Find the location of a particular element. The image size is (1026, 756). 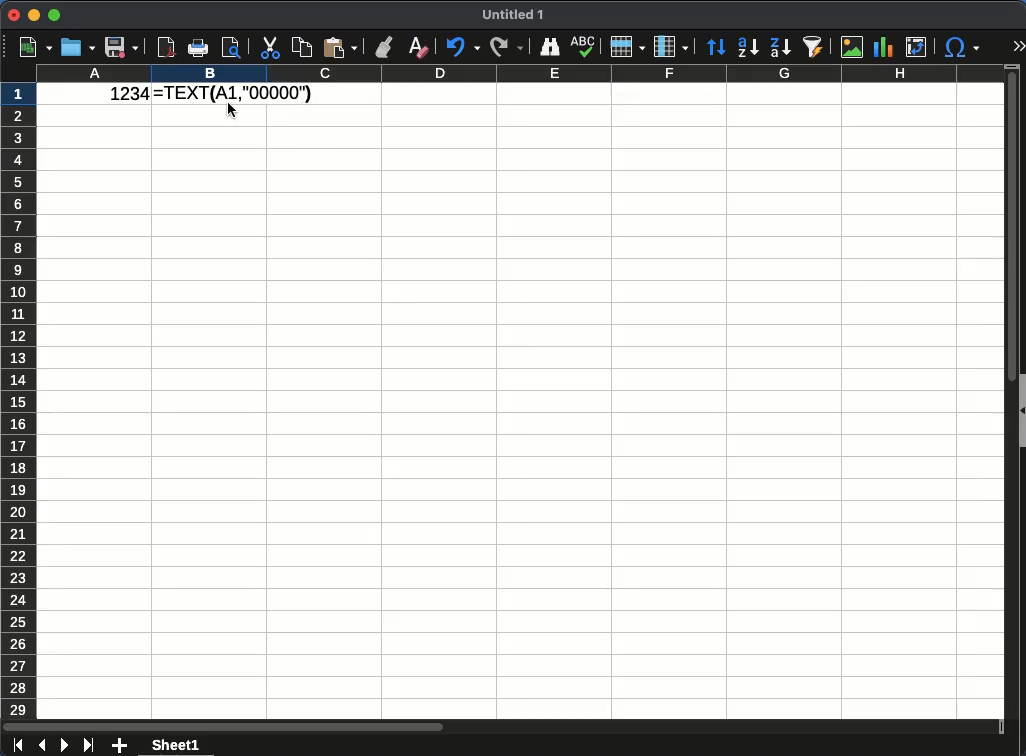

redo is located at coordinates (506, 45).